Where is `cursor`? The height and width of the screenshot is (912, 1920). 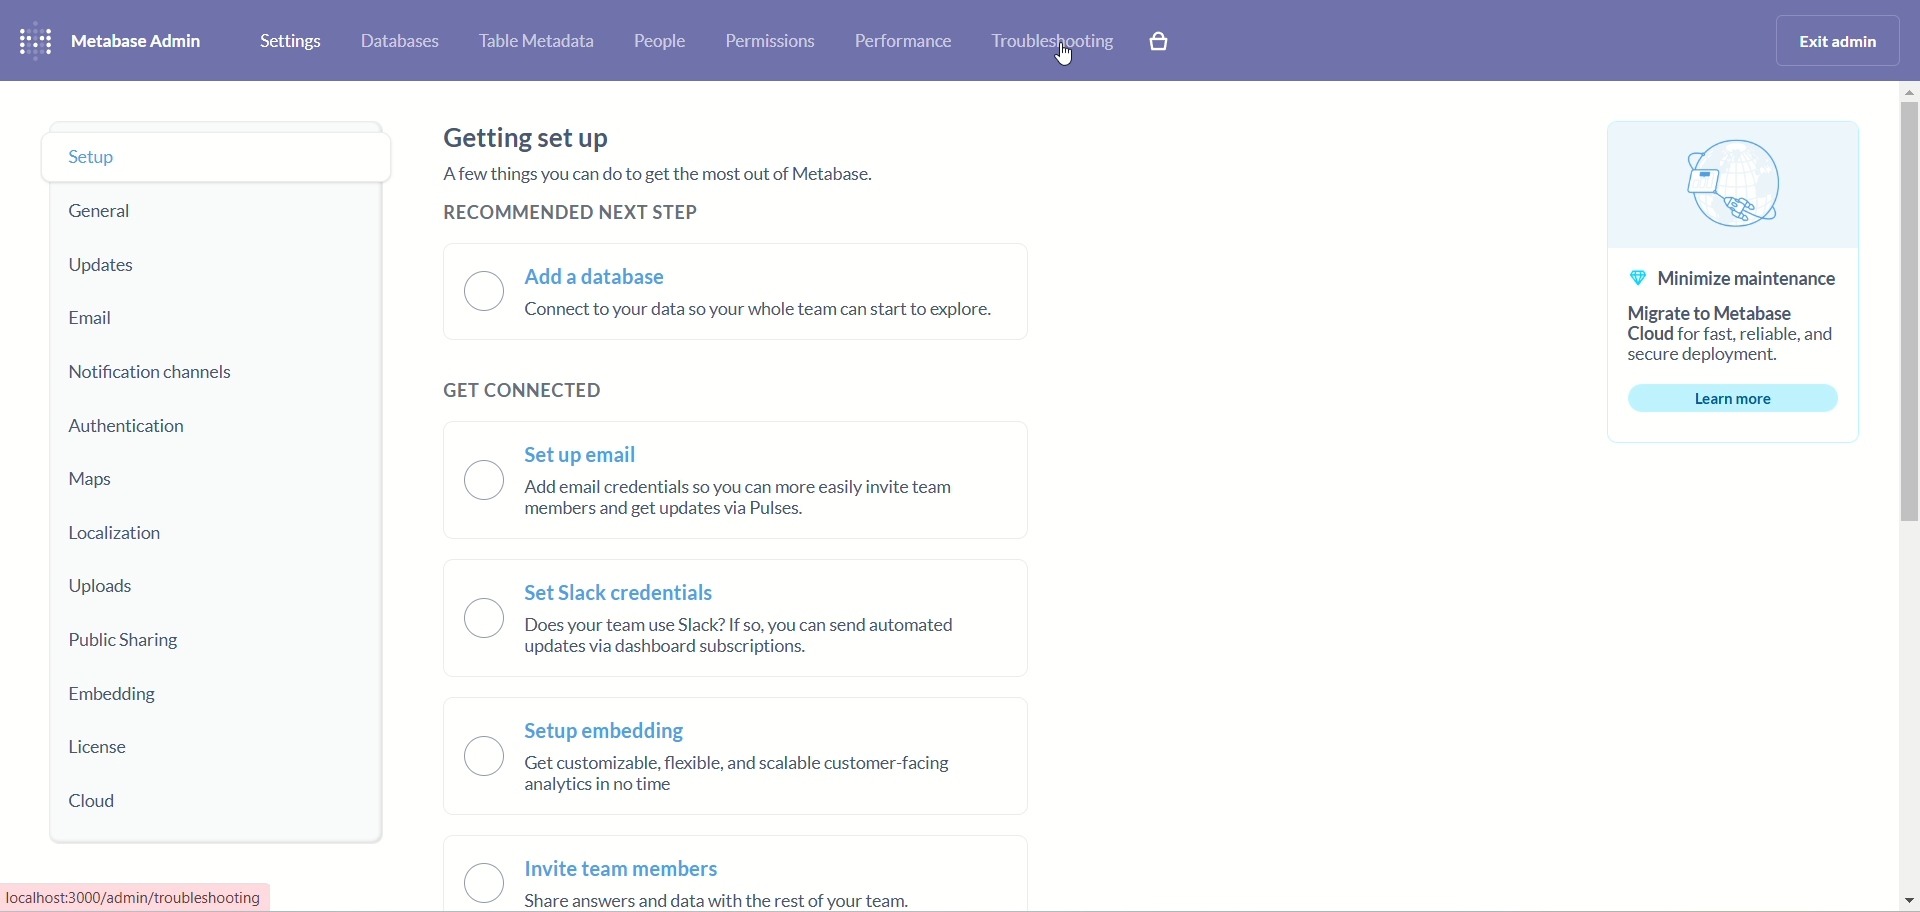 cursor is located at coordinates (1063, 57).